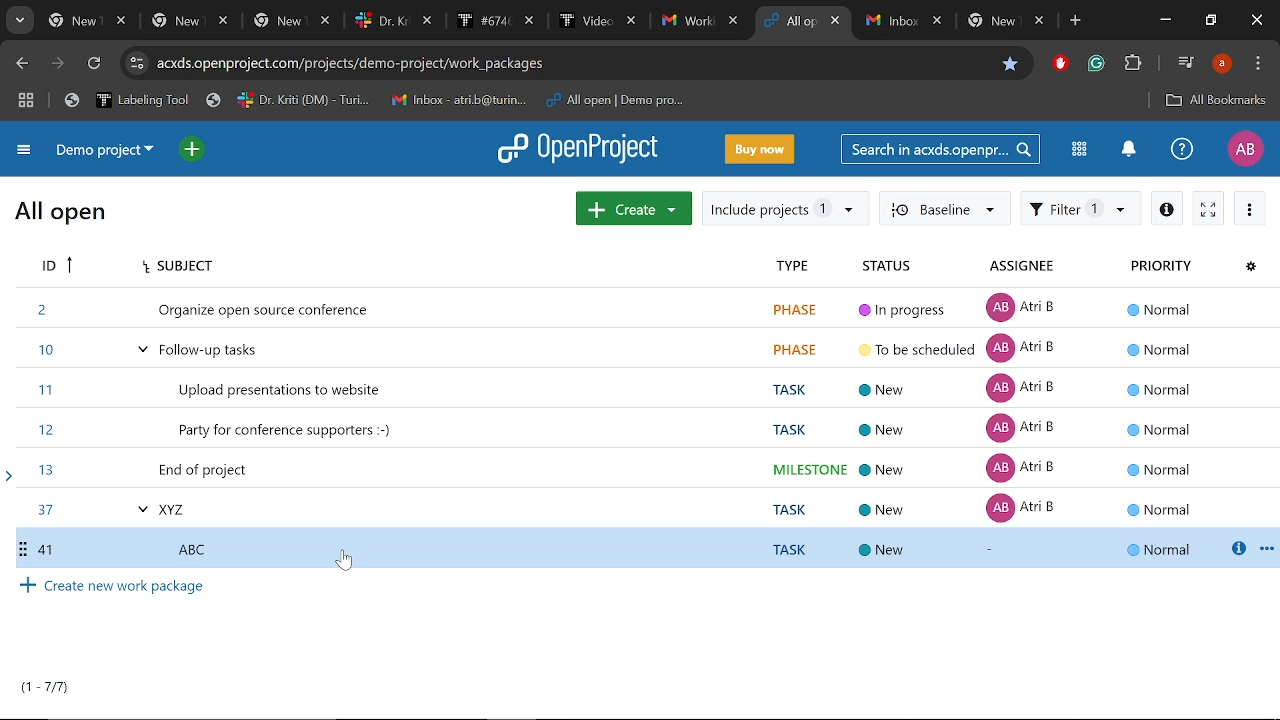 The width and height of the screenshot is (1280, 720). What do you see at coordinates (1209, 209) in the screenshot?
I see `Activate zen mode` at bounding box center [1209, 209].